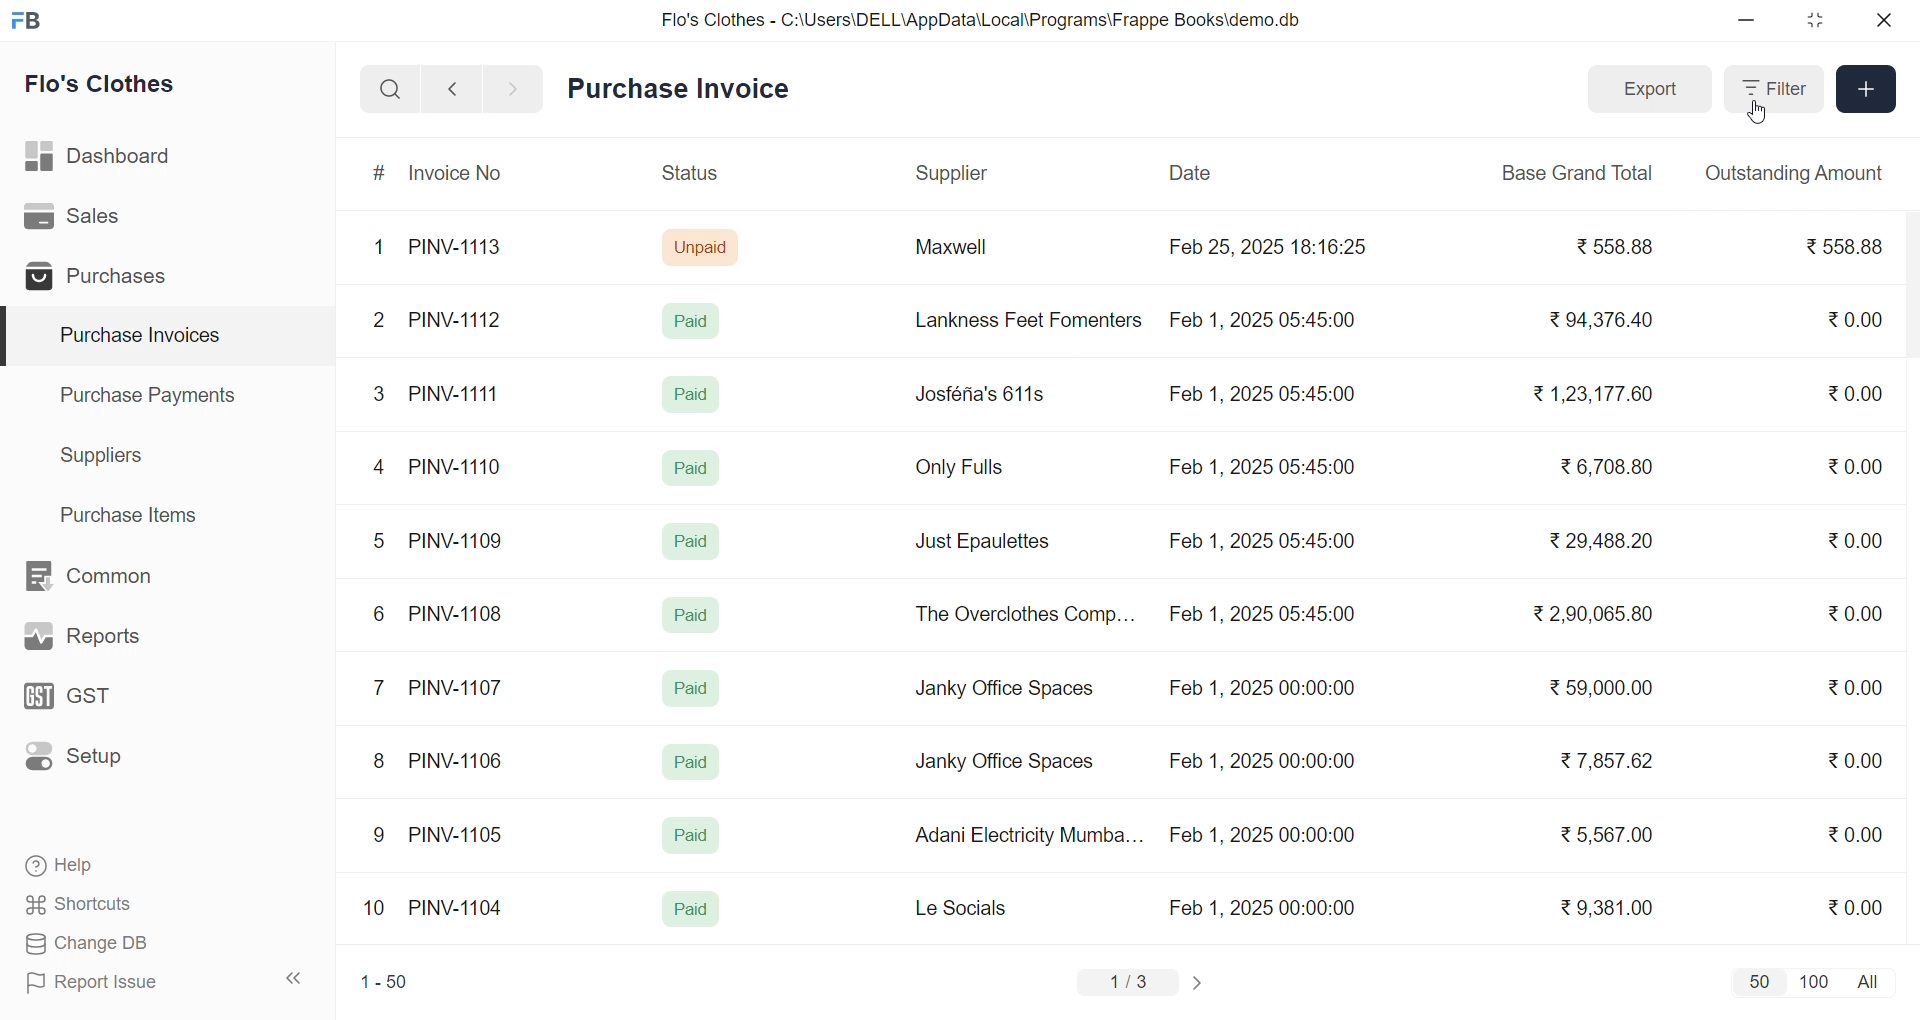  I want to click on 10, so click(379, 910).